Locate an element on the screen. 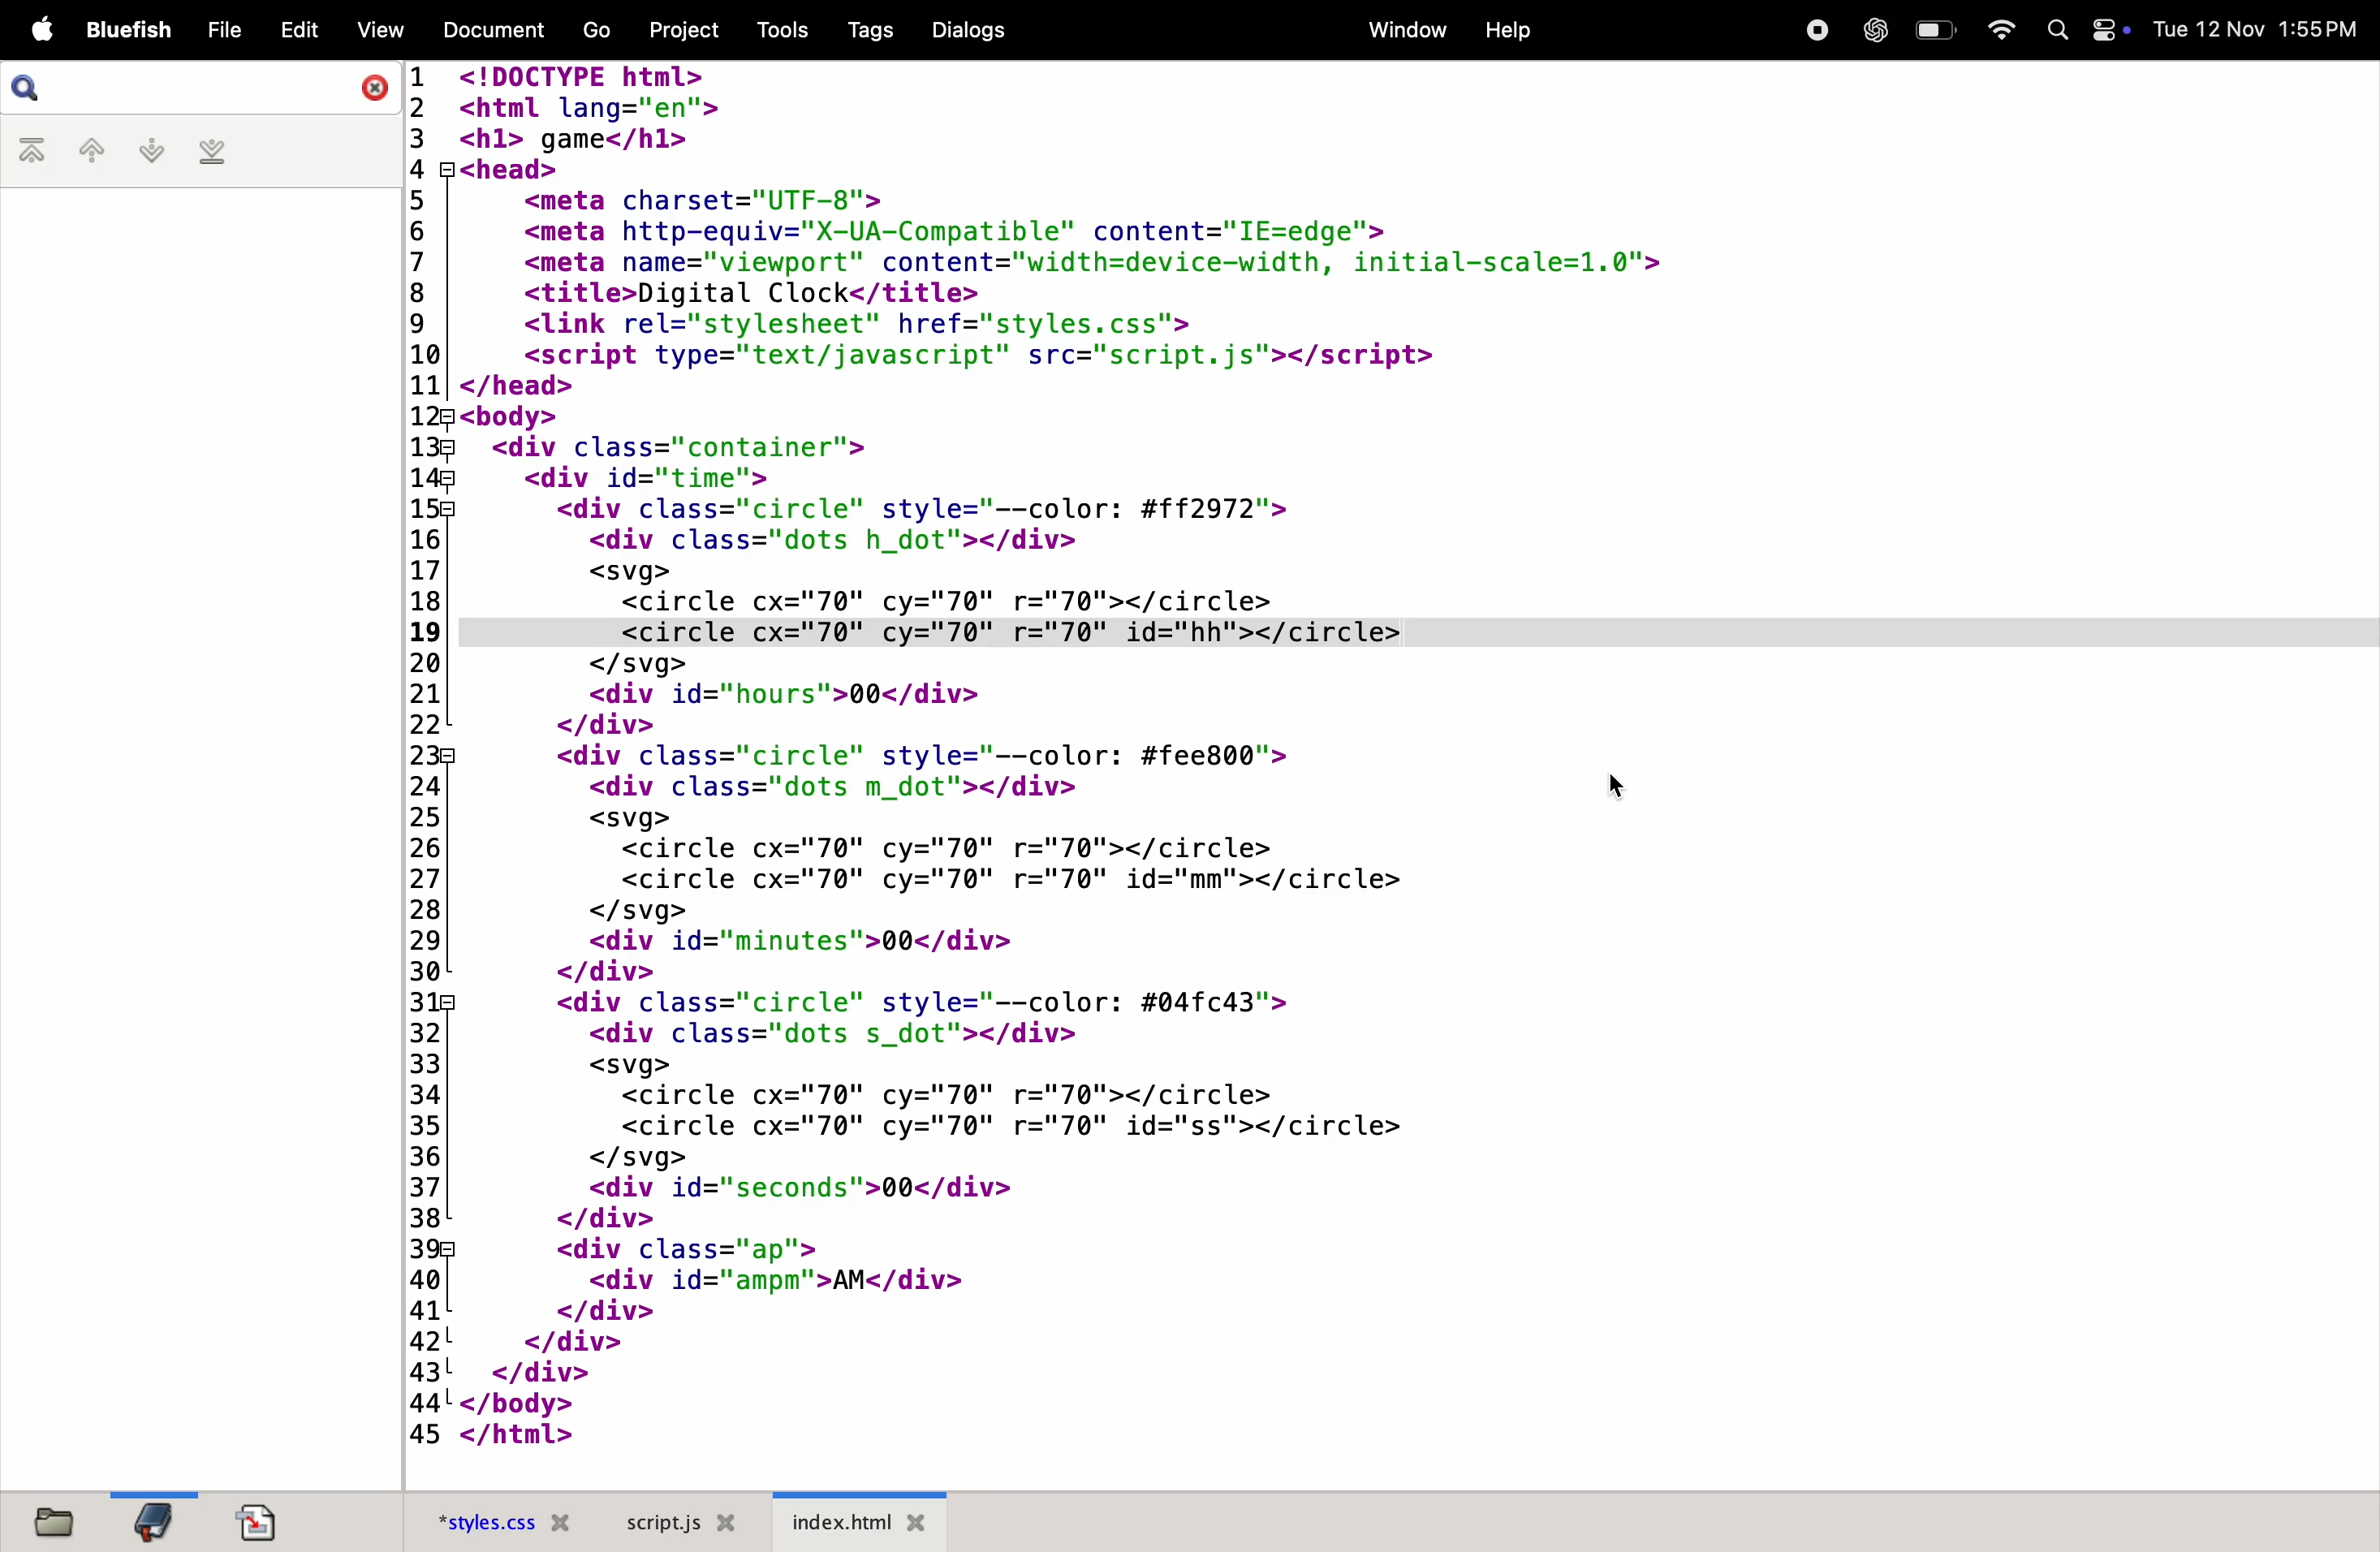 This screenshot has width=2380, height=1552. apple menu is located at coordinates (35, 30).